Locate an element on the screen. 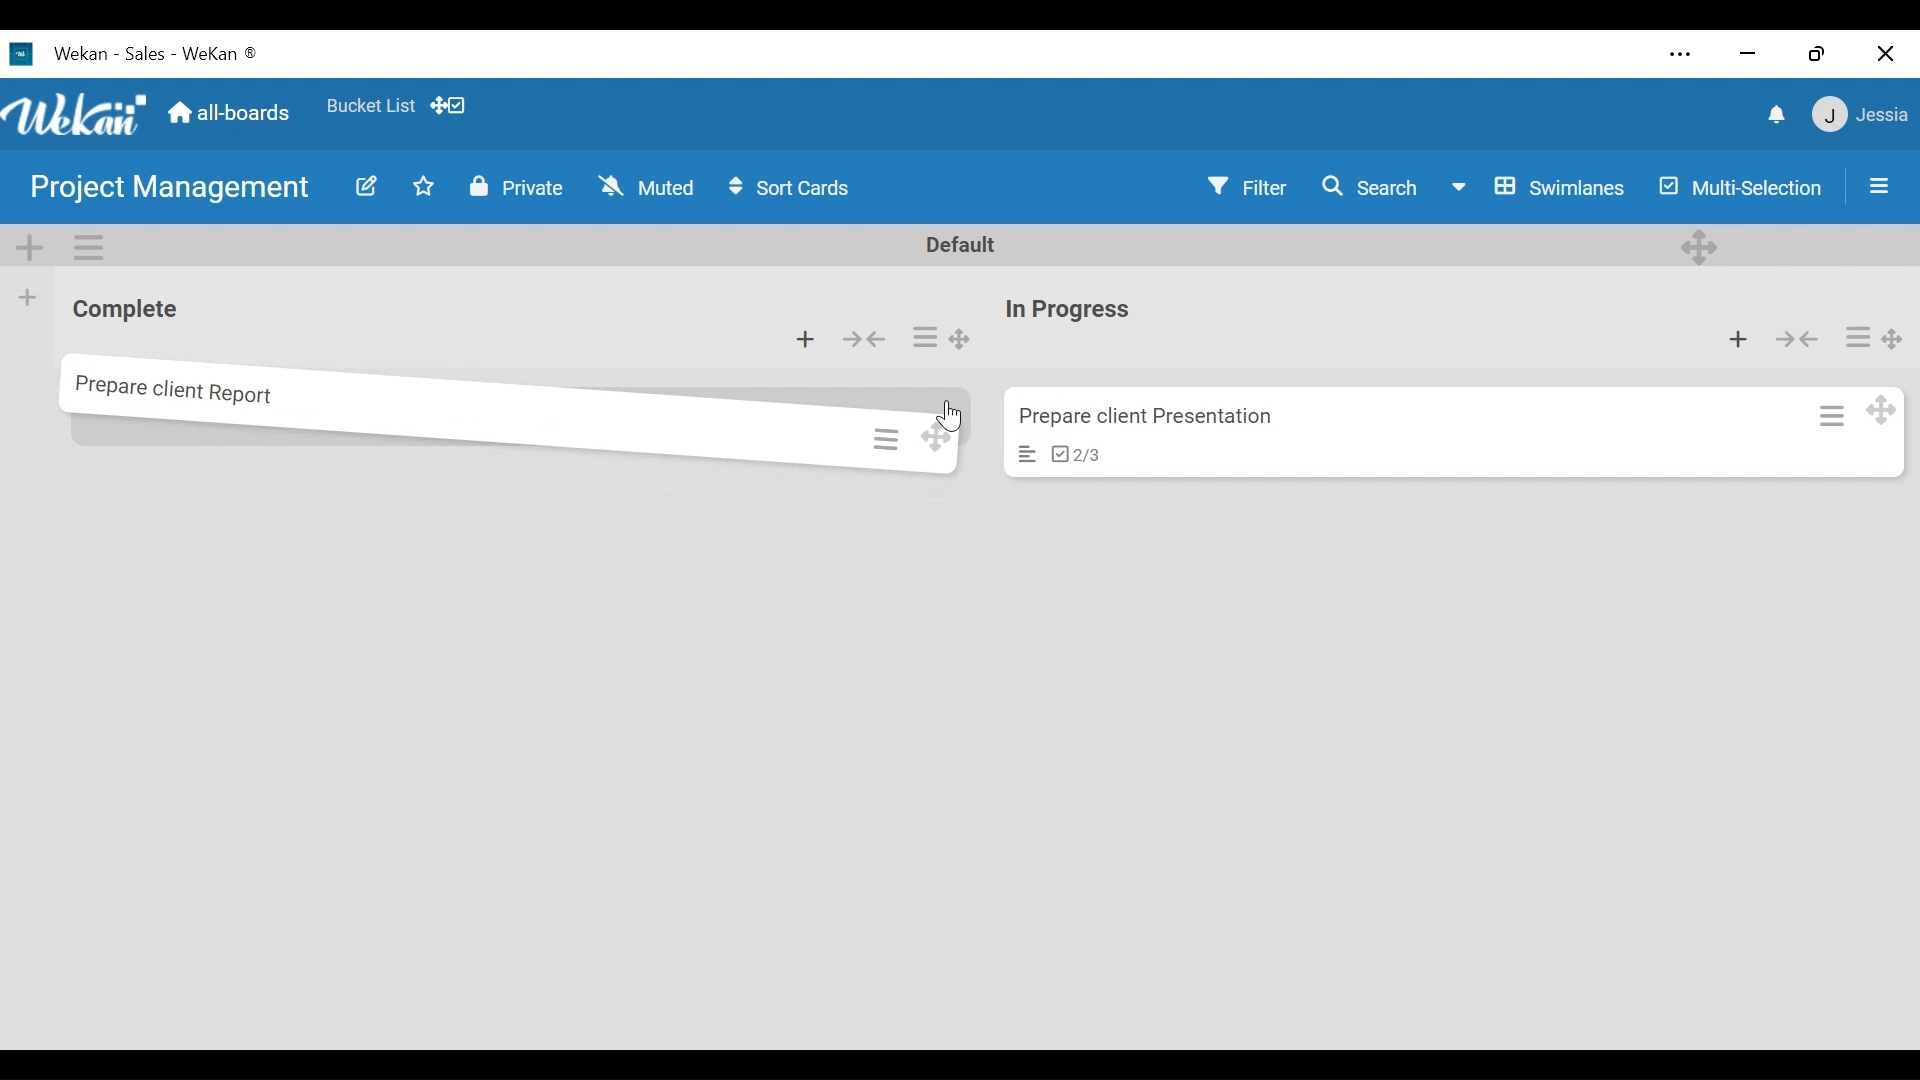  Private is located at coordinates (518, 188).